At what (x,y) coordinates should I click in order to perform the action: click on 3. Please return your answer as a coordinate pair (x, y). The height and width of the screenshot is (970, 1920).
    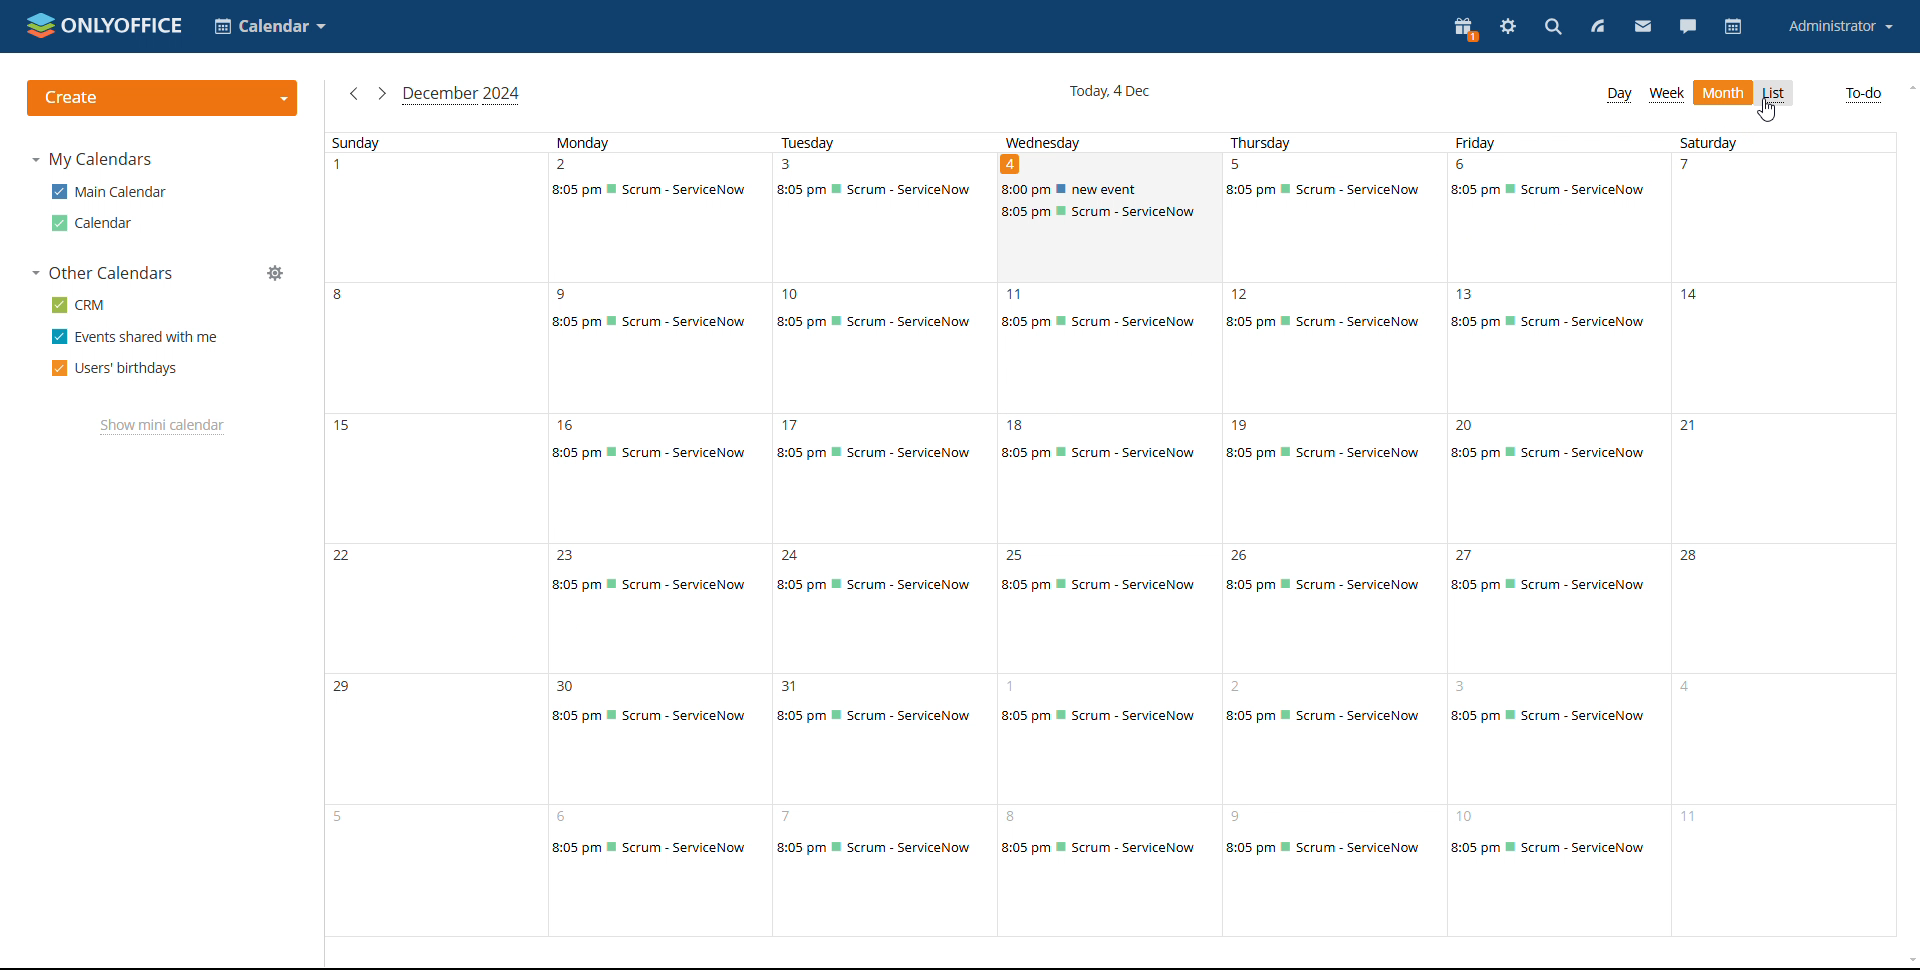
    Looking at the image, I should click on (789, 164).